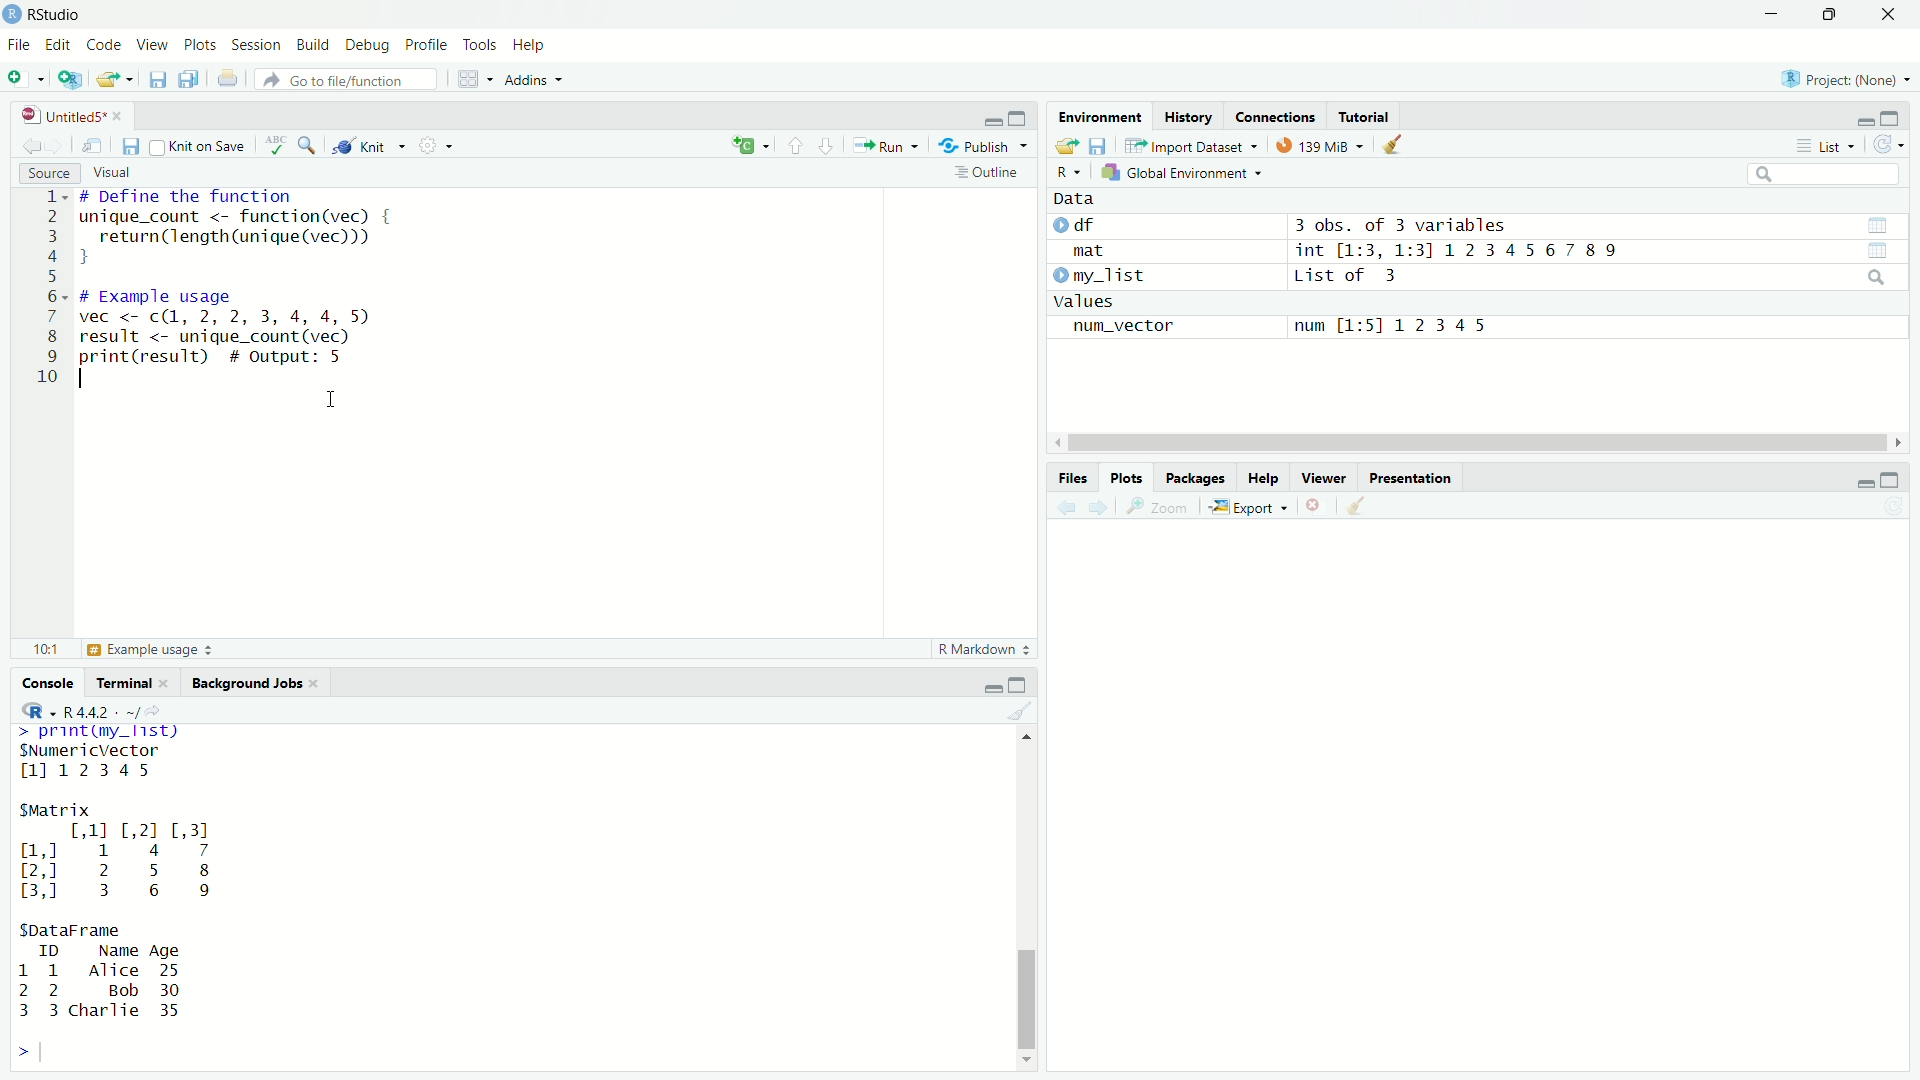 The height and width of the screenshot is (1080, 1920). Describe the element at coordinates (989, 121) in the screenshot. I see `minimize` at that location.